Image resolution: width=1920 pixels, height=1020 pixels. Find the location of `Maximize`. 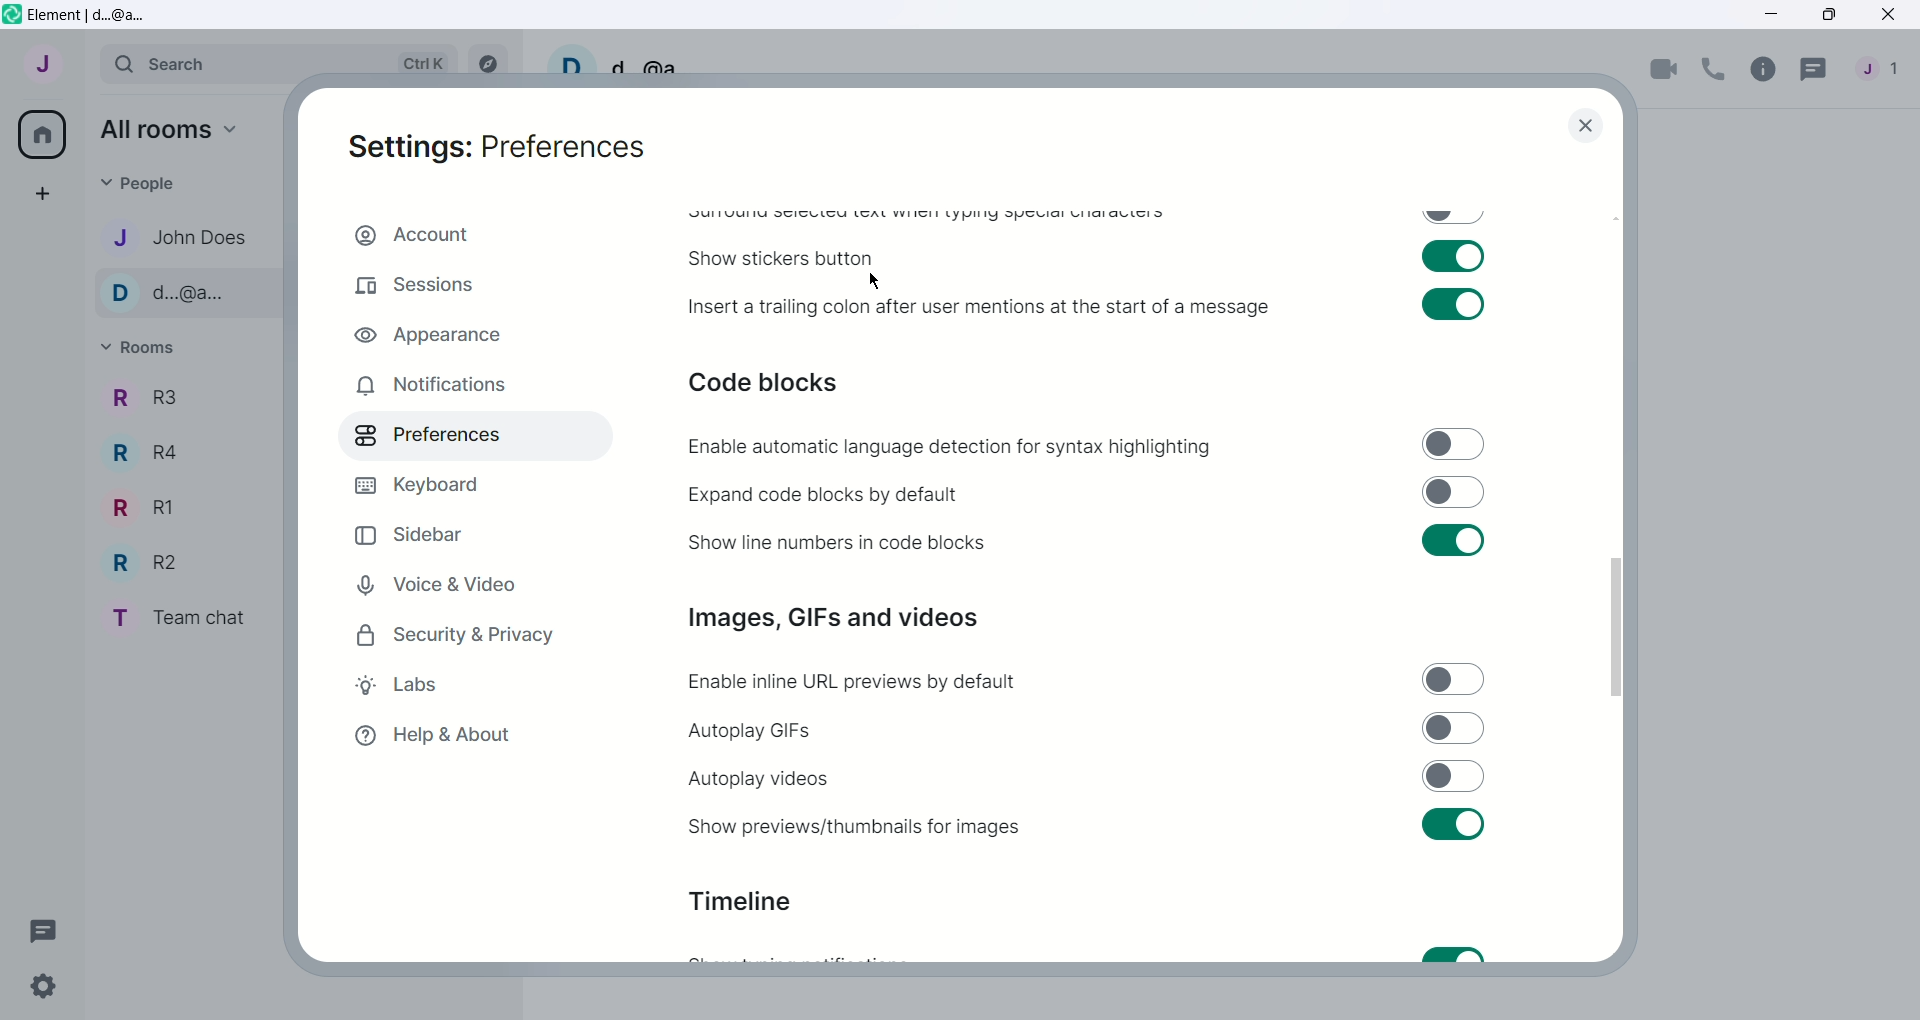

Maximize is located at coordinates (1832, 14).